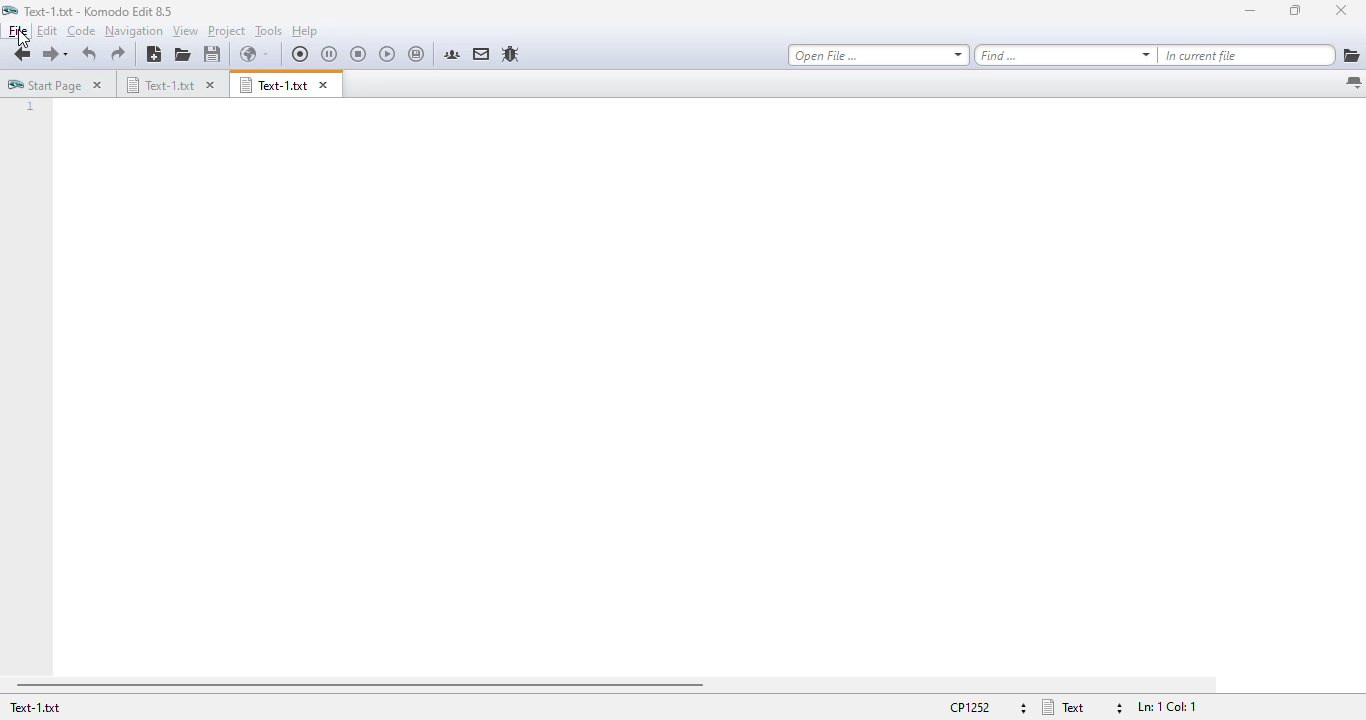 The width and height of the screenshot is (1366, 720). What do you see at coordinates (269, 31) in the screenshot?
I see `tools` at bounding box center [269, 31].